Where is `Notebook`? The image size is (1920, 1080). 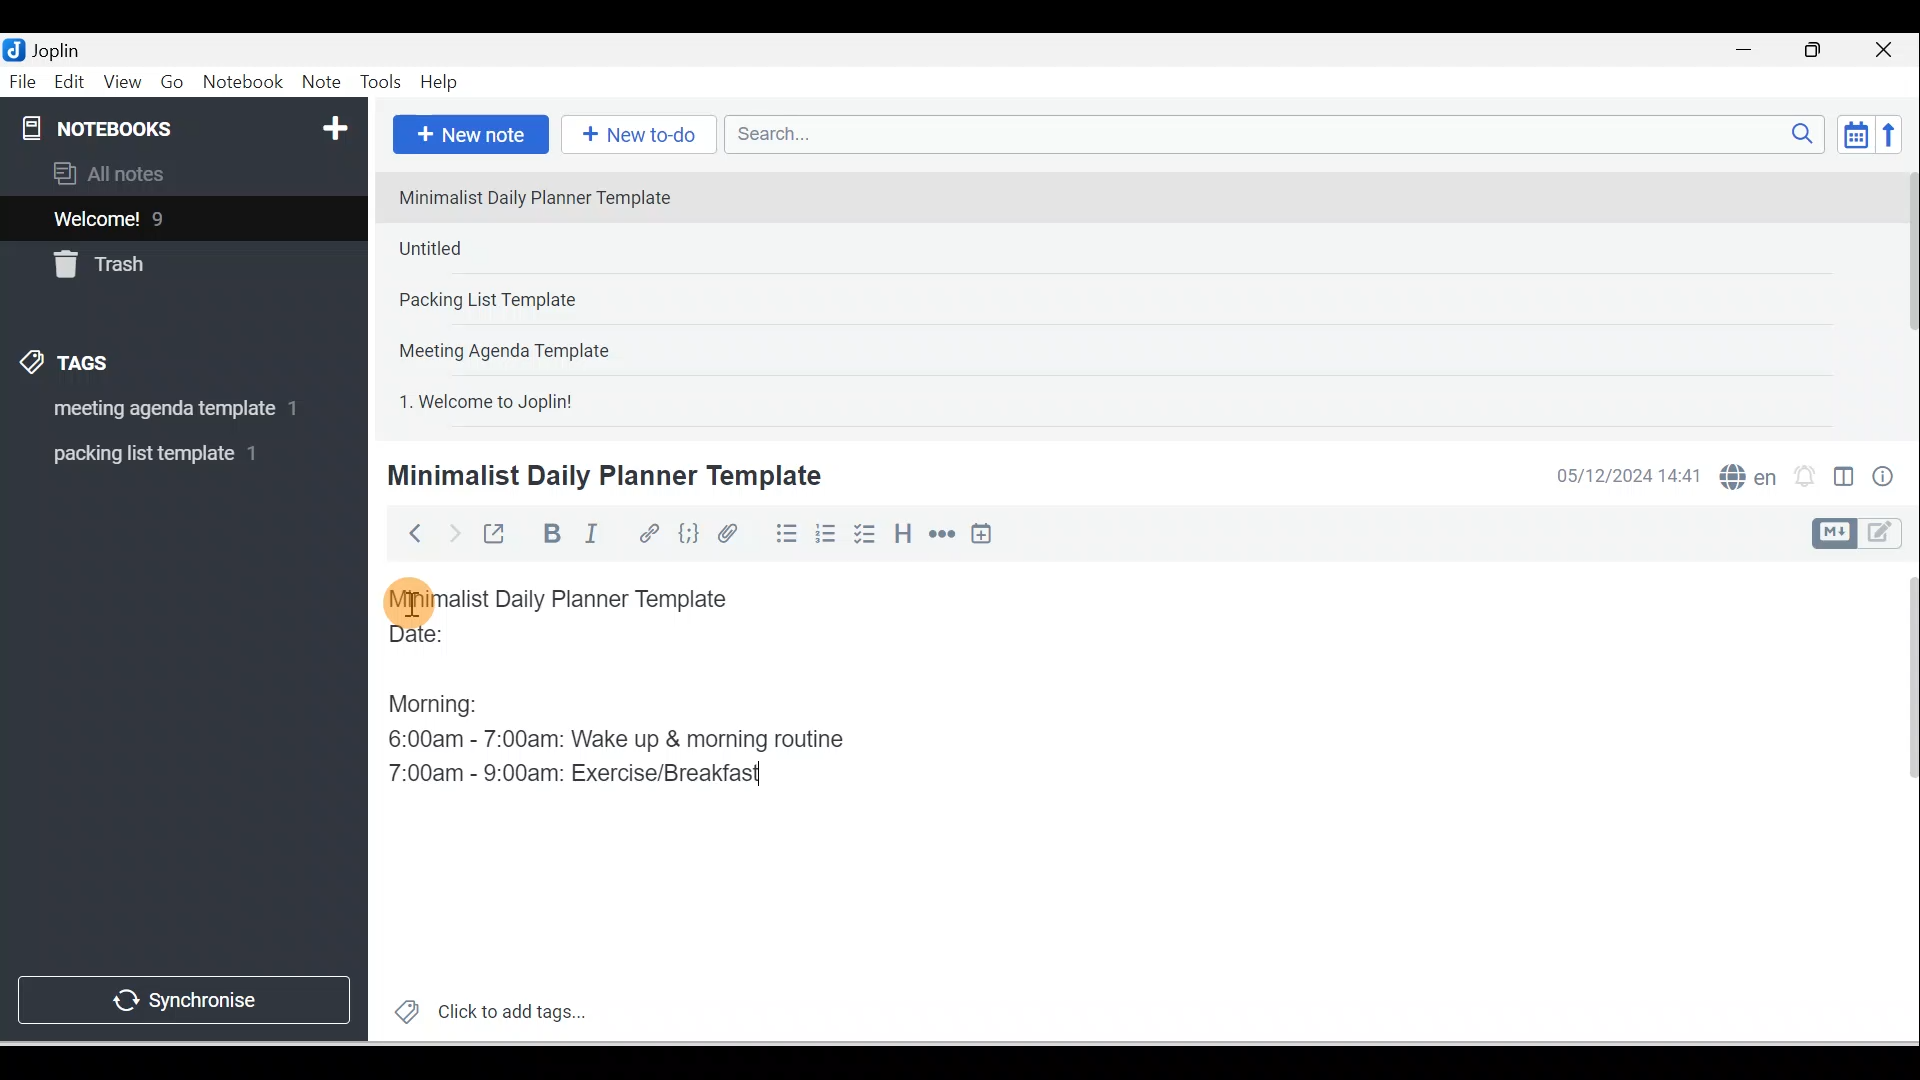 Notebook is located at coordinates (242, 83).